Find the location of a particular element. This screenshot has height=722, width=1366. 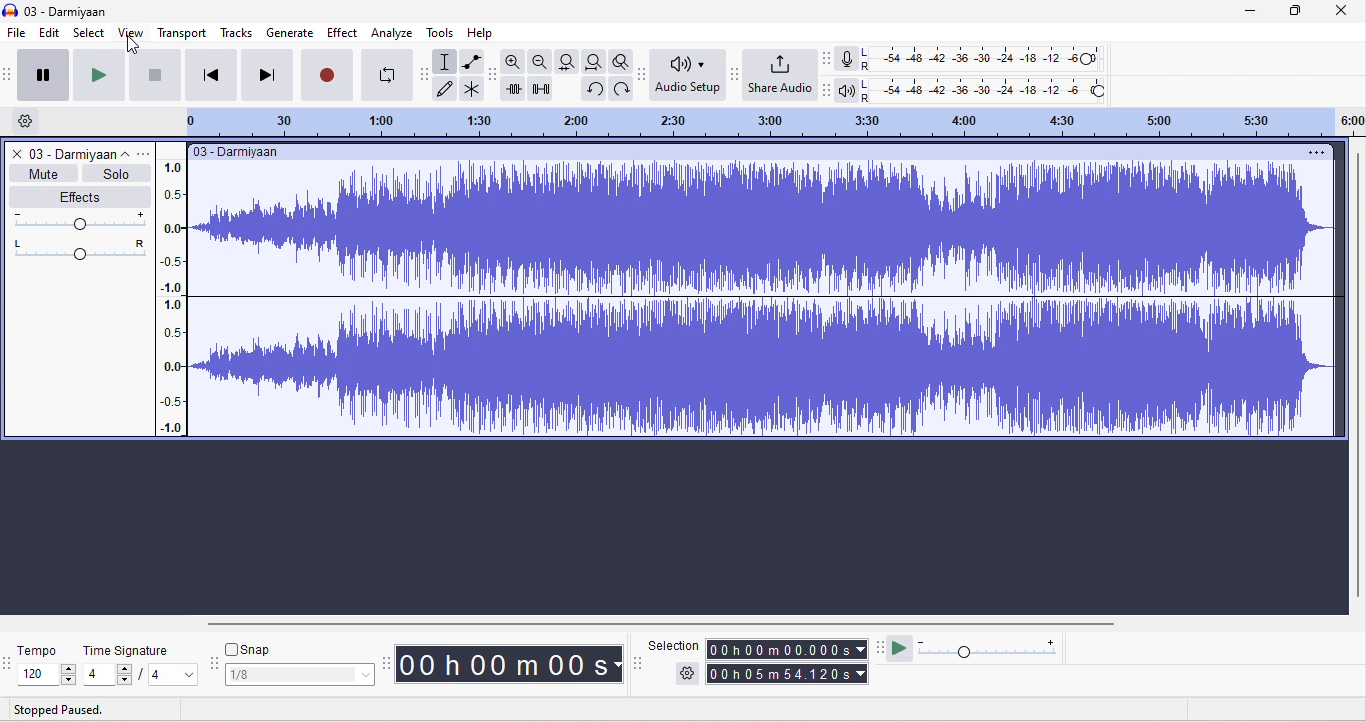

tempo is located at coordinates (40, 650).